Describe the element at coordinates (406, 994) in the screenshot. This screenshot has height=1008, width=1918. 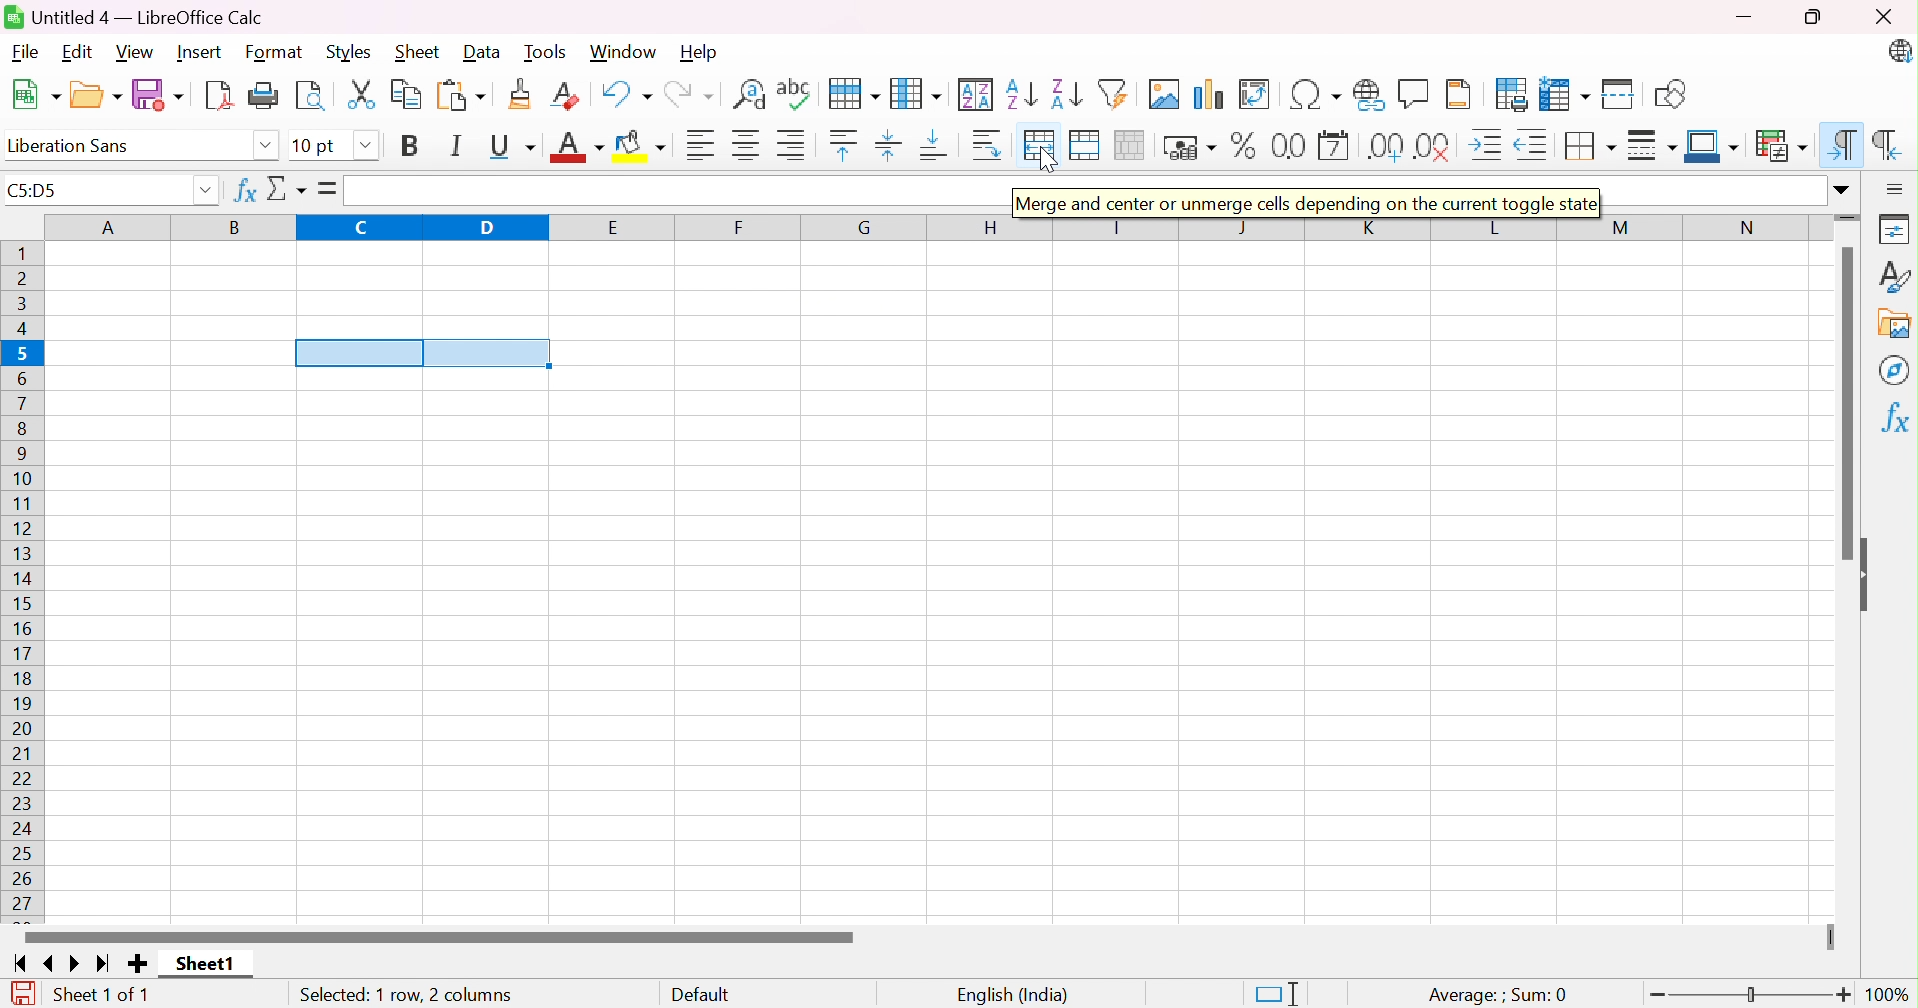
I see `Selected: 1 row, 2 columns` at that location.